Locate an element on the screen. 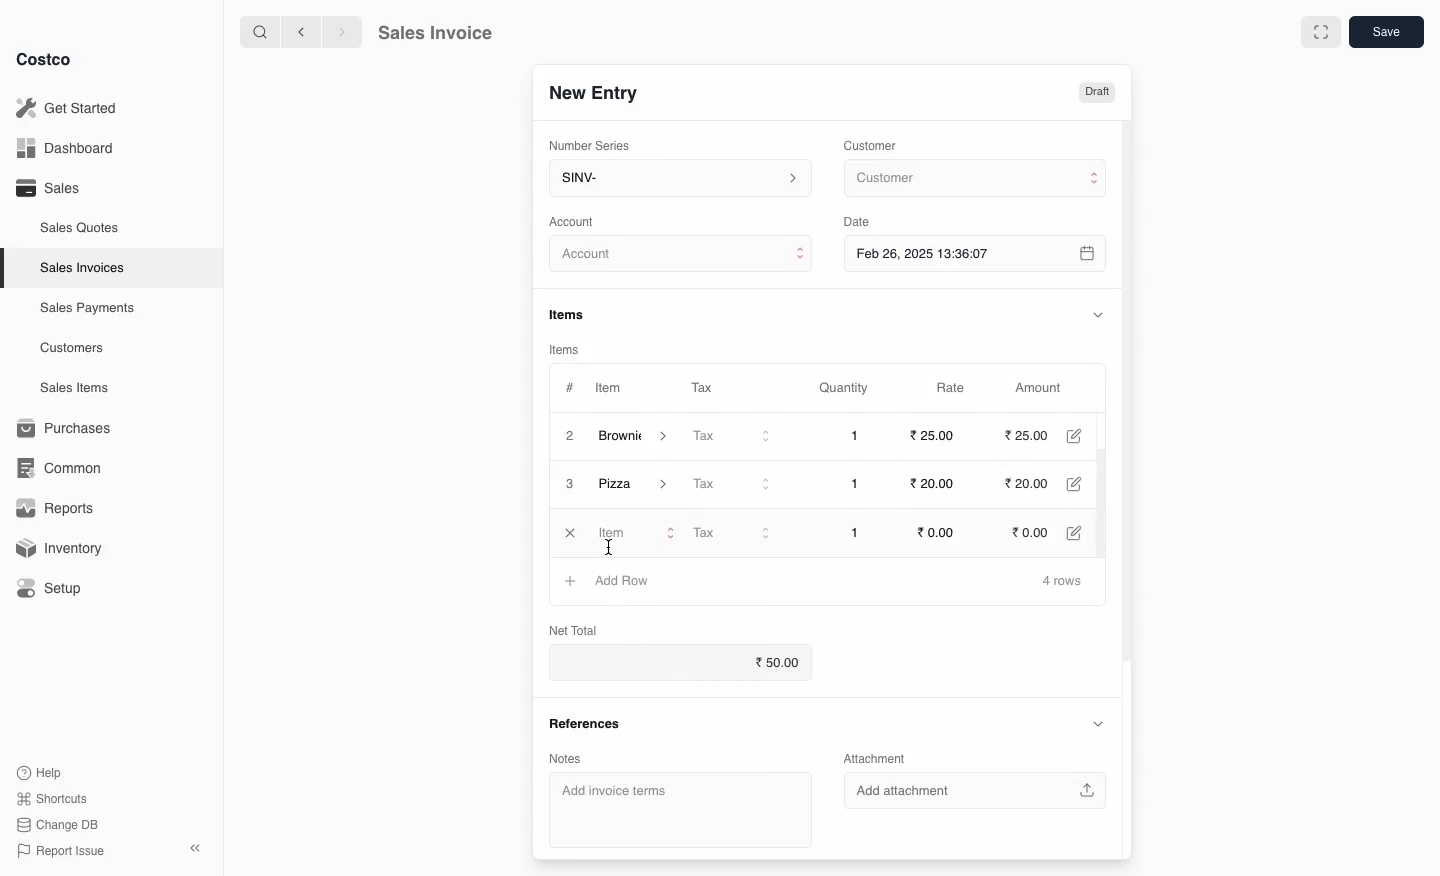  Tax is located at coordinates (701, 384).